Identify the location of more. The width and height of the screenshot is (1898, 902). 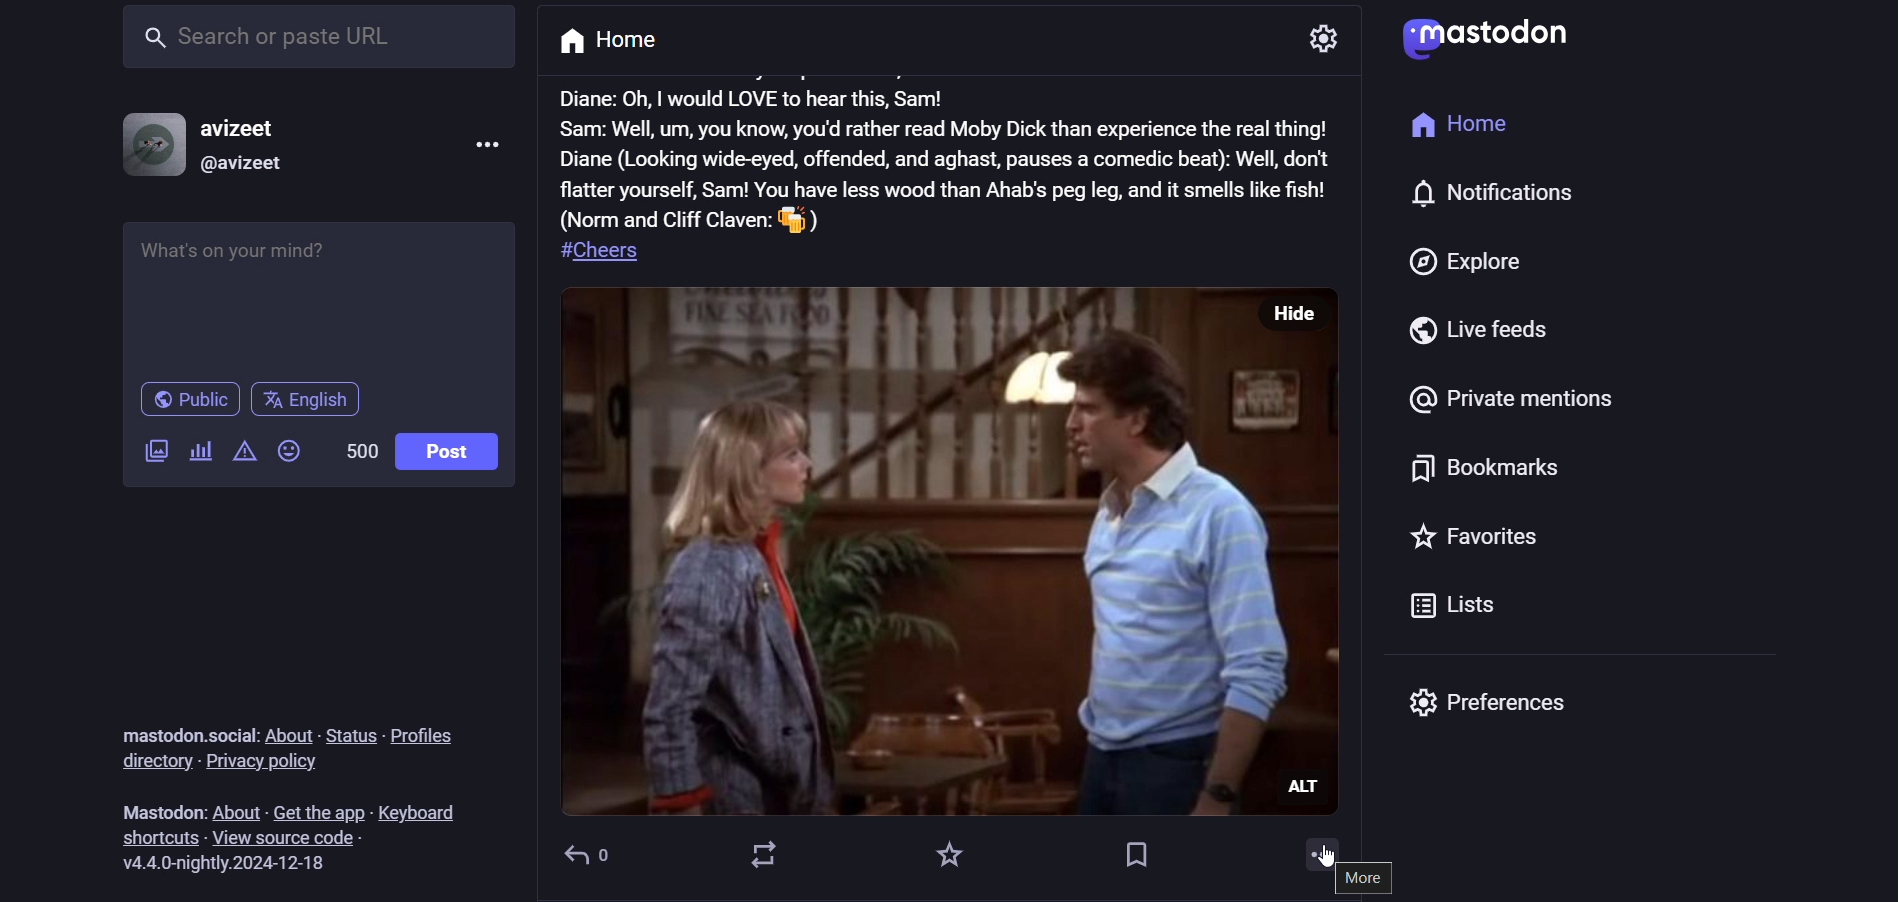
(1365, 881).